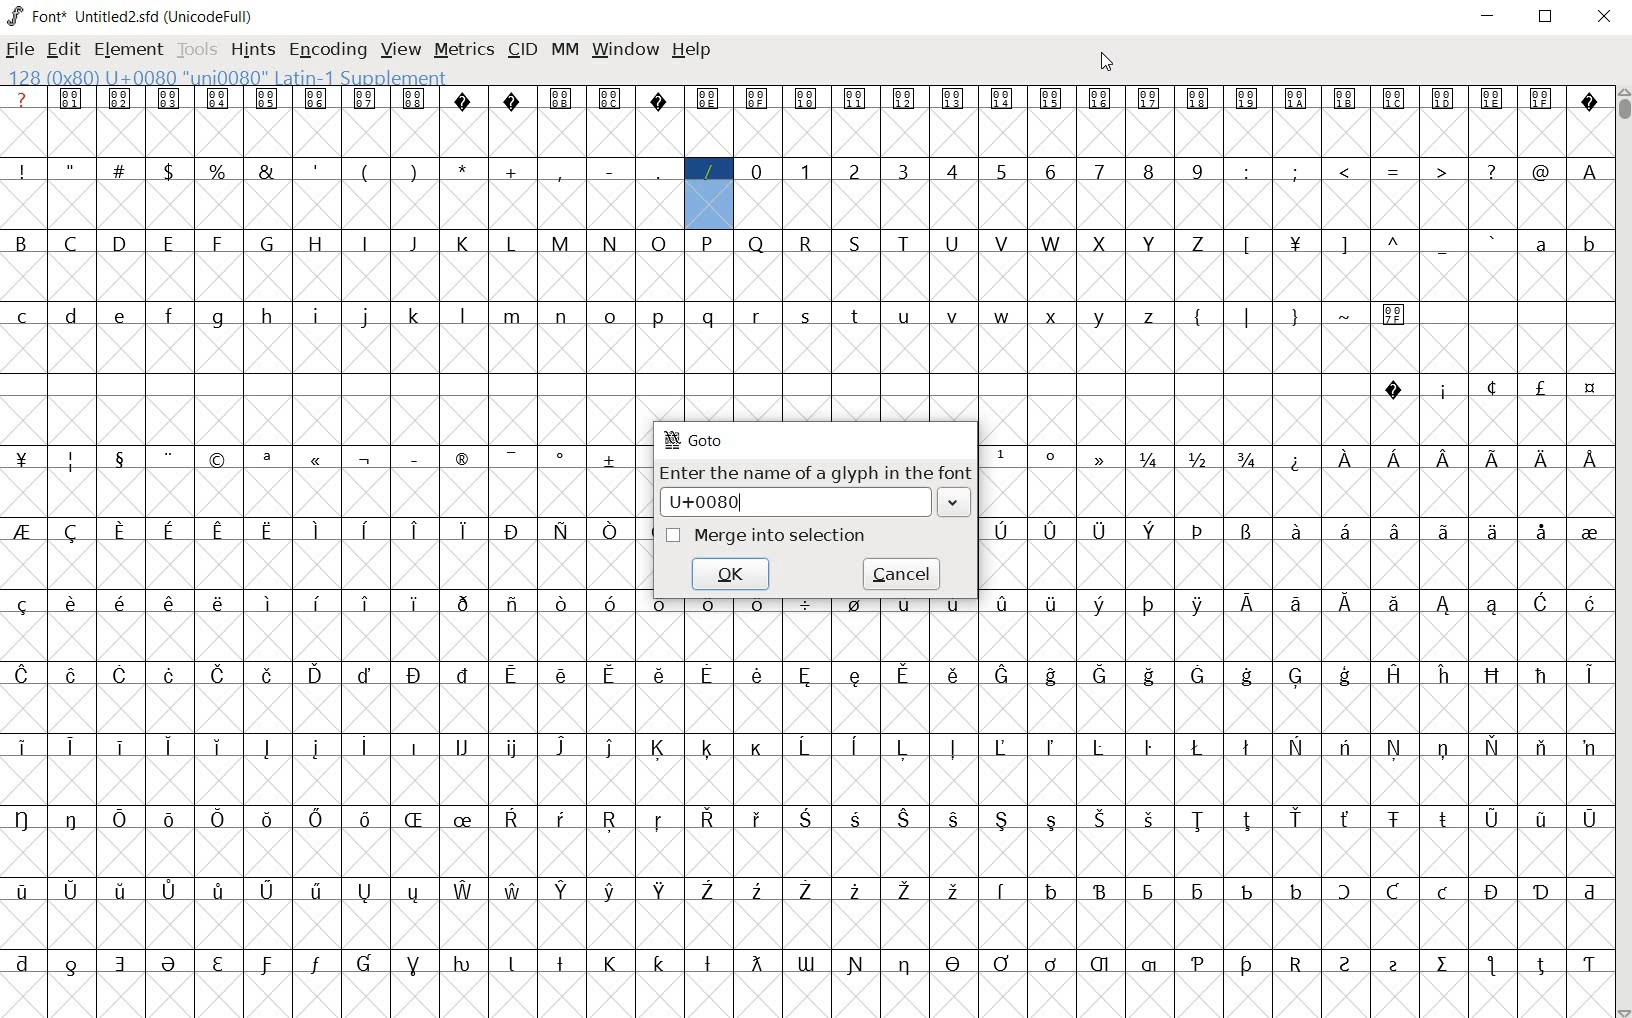 The height and width of the screenshot is (1018, 1632). What do you see at coordinates (21, 675) in the screenshot?
I see `glyph` at bounding box center [21, 675].